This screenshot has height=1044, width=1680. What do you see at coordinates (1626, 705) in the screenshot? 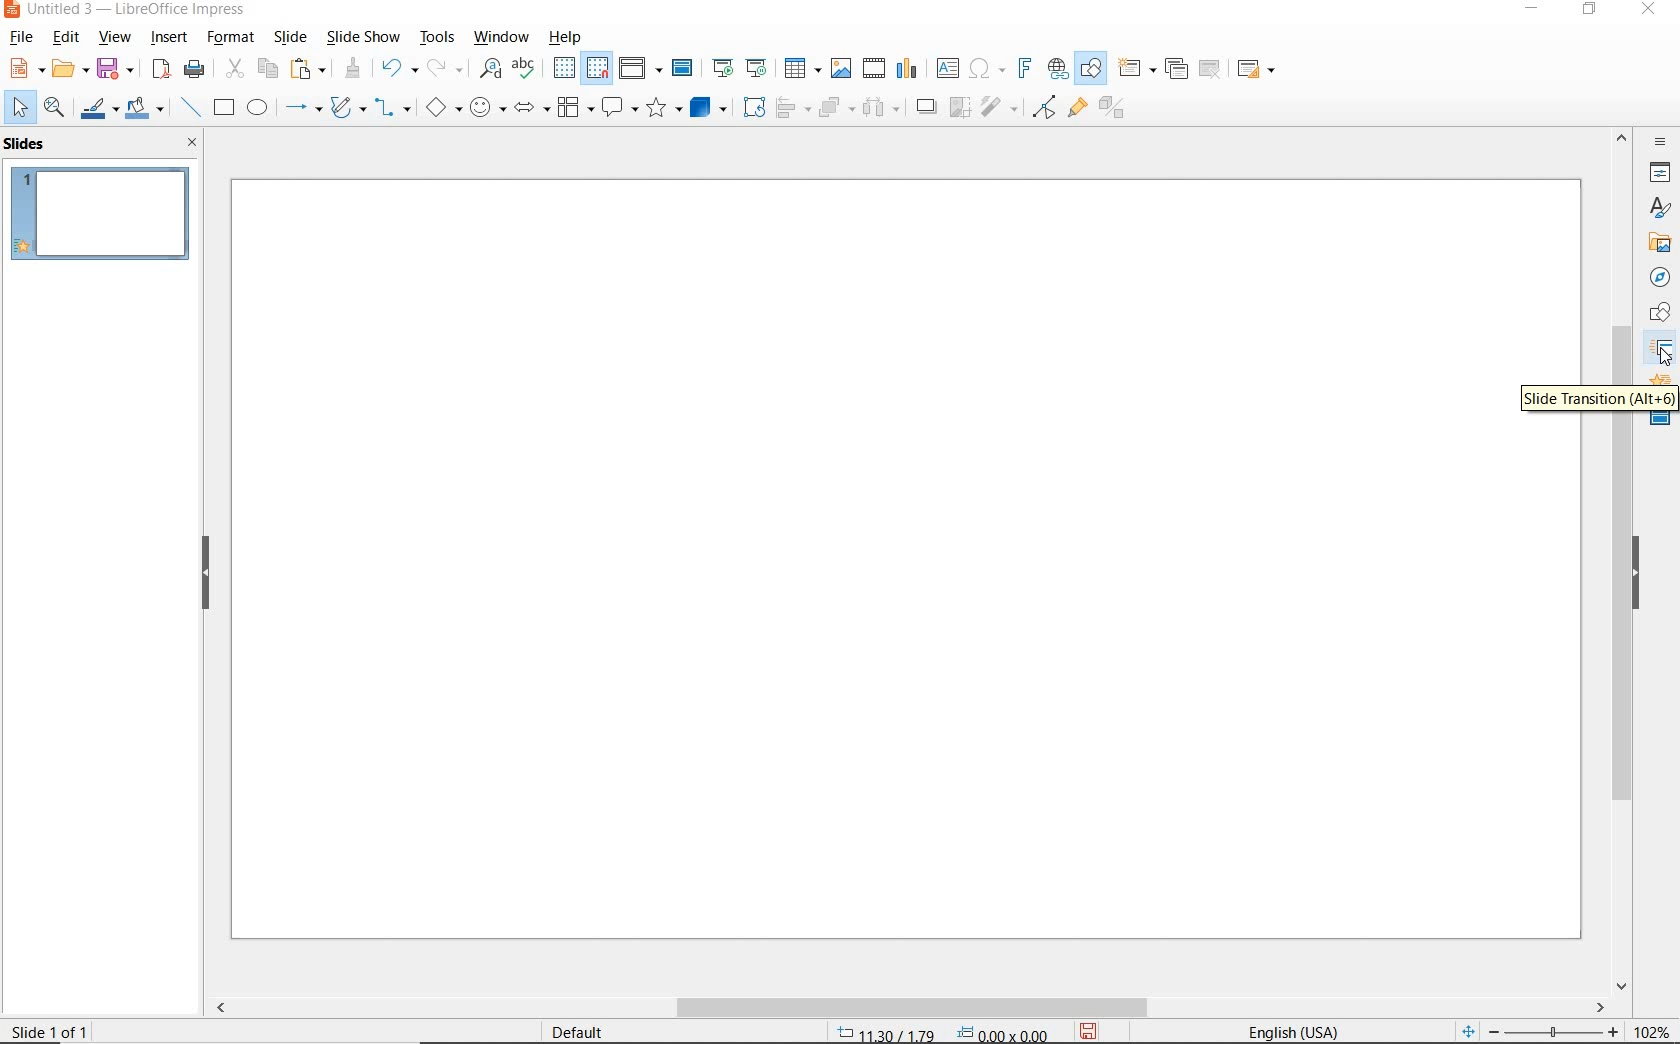
I see `SCROLLBAR` at bounding box center [1626, 705].